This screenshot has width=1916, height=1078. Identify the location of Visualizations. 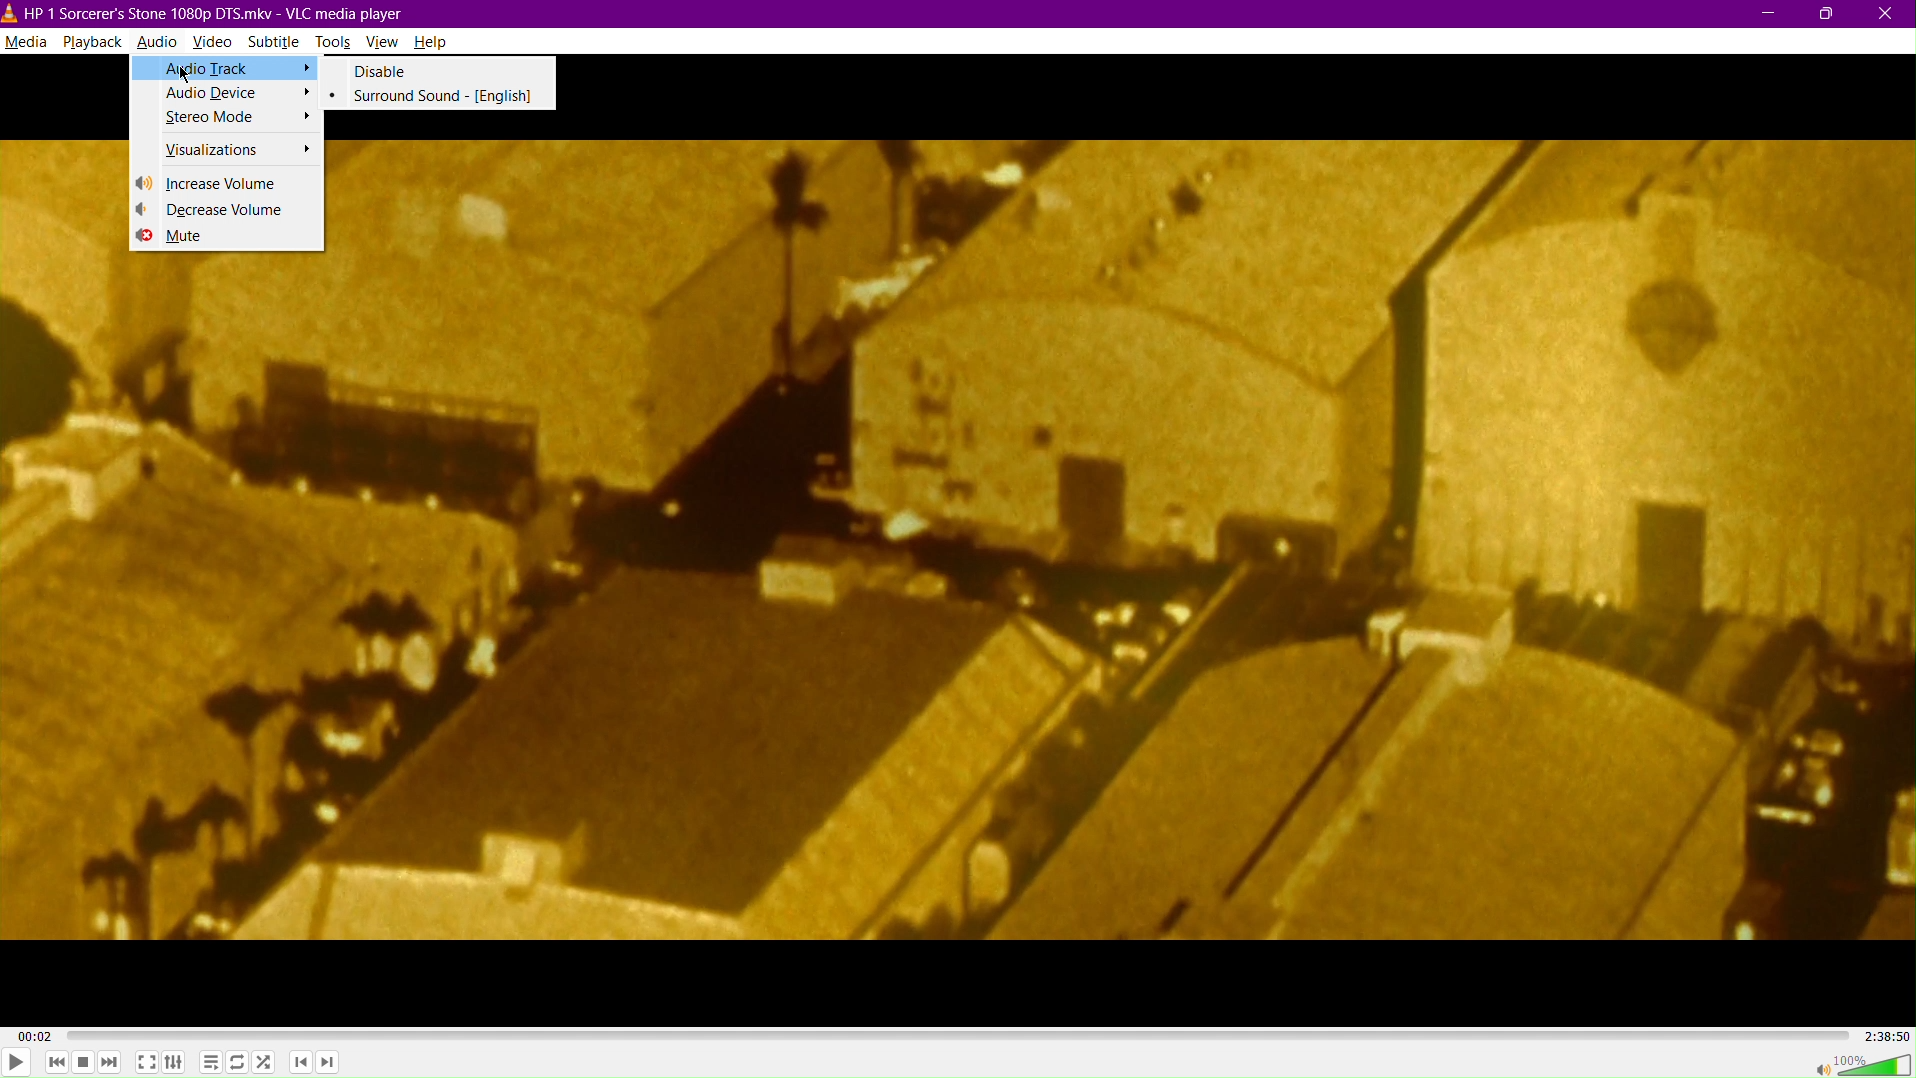
(226, 152).